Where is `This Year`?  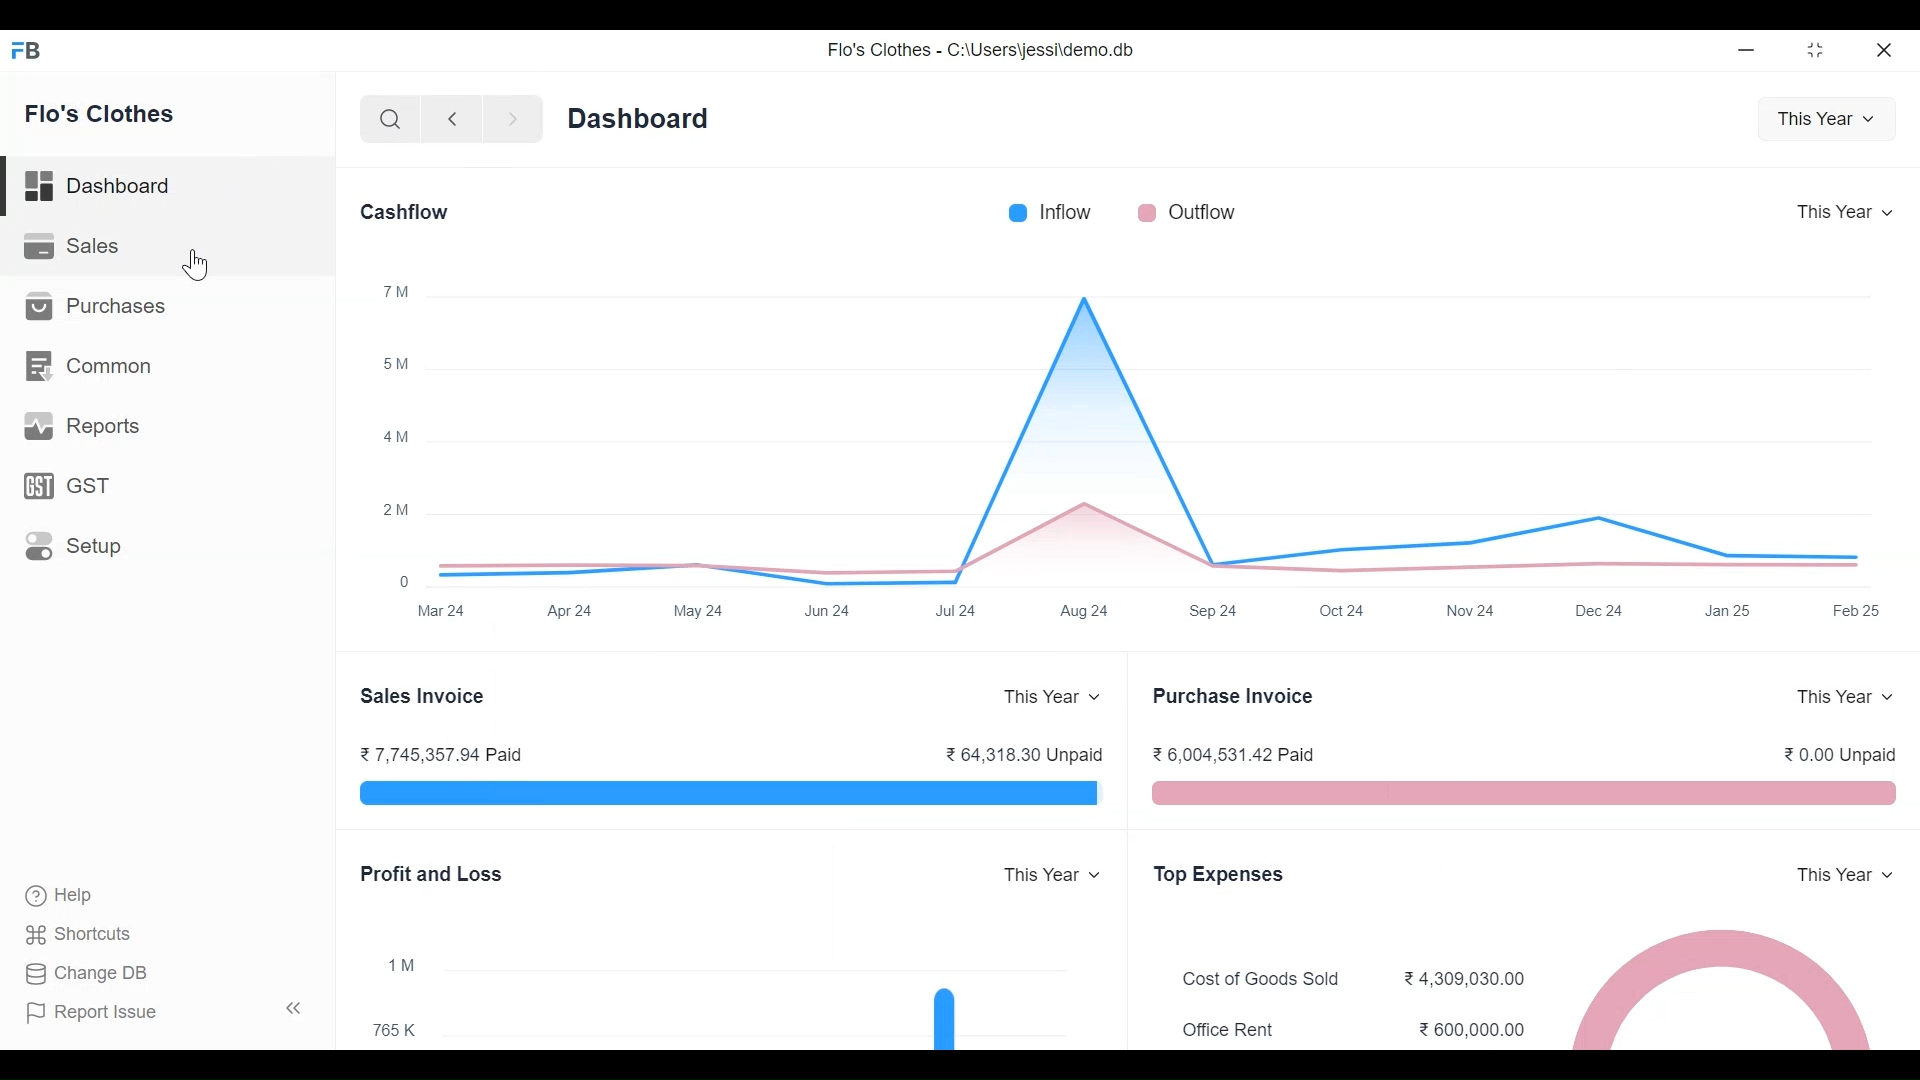
This Year is located at coordinates (1842, 211).